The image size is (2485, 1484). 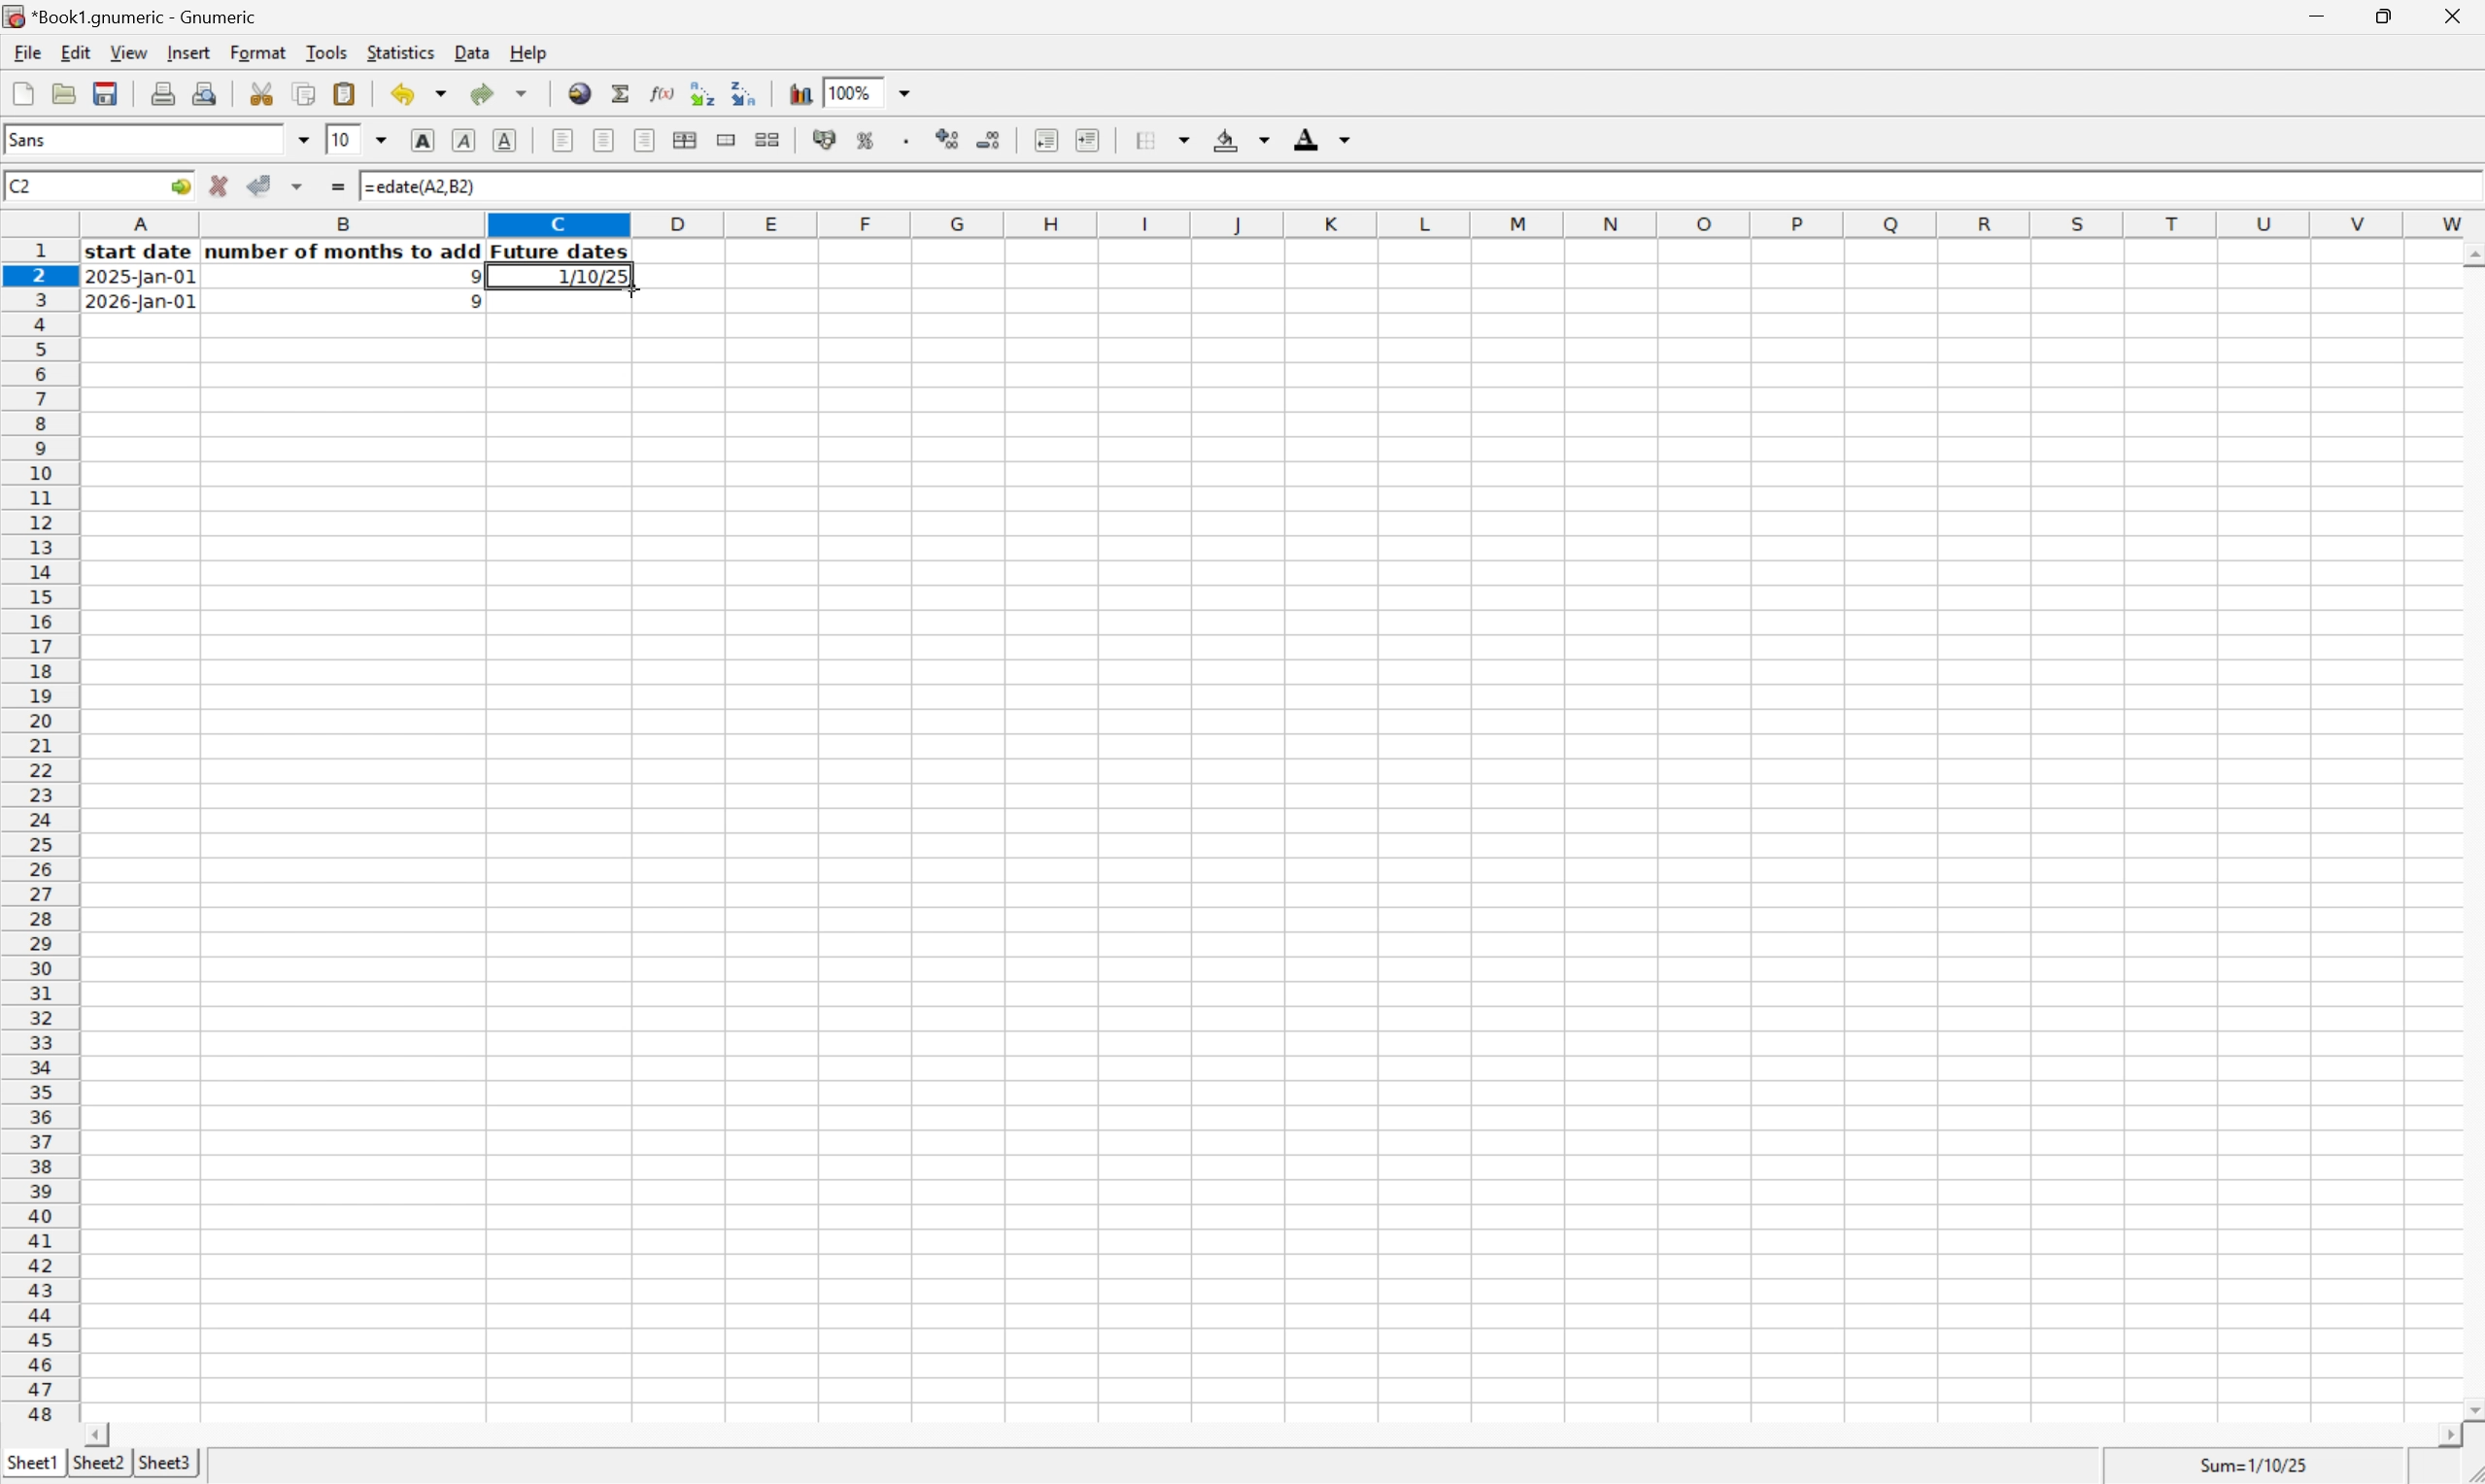 What do you see at coordinates (39, 832) in the screenshot?
I see `Row numbers` at bounding box center [39, 832].